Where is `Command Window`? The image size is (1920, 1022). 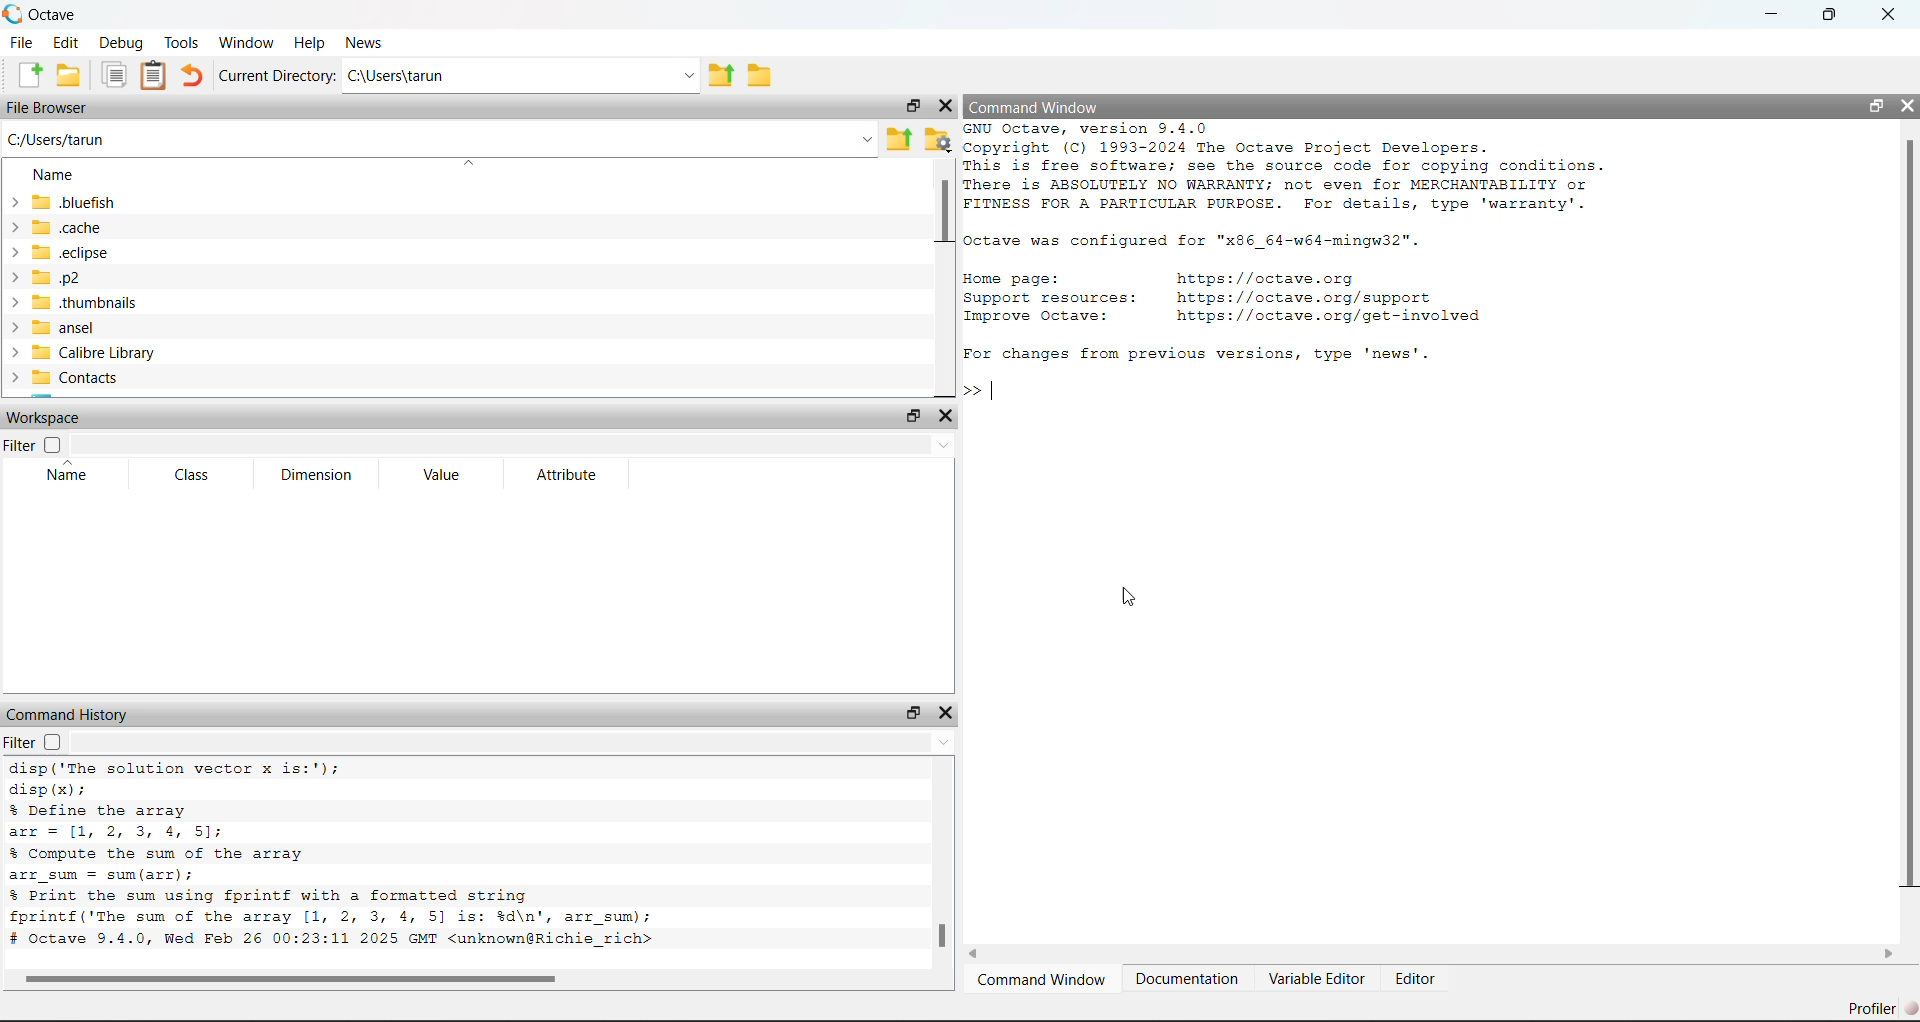
Command Window is located at coordinates (1073, 106).